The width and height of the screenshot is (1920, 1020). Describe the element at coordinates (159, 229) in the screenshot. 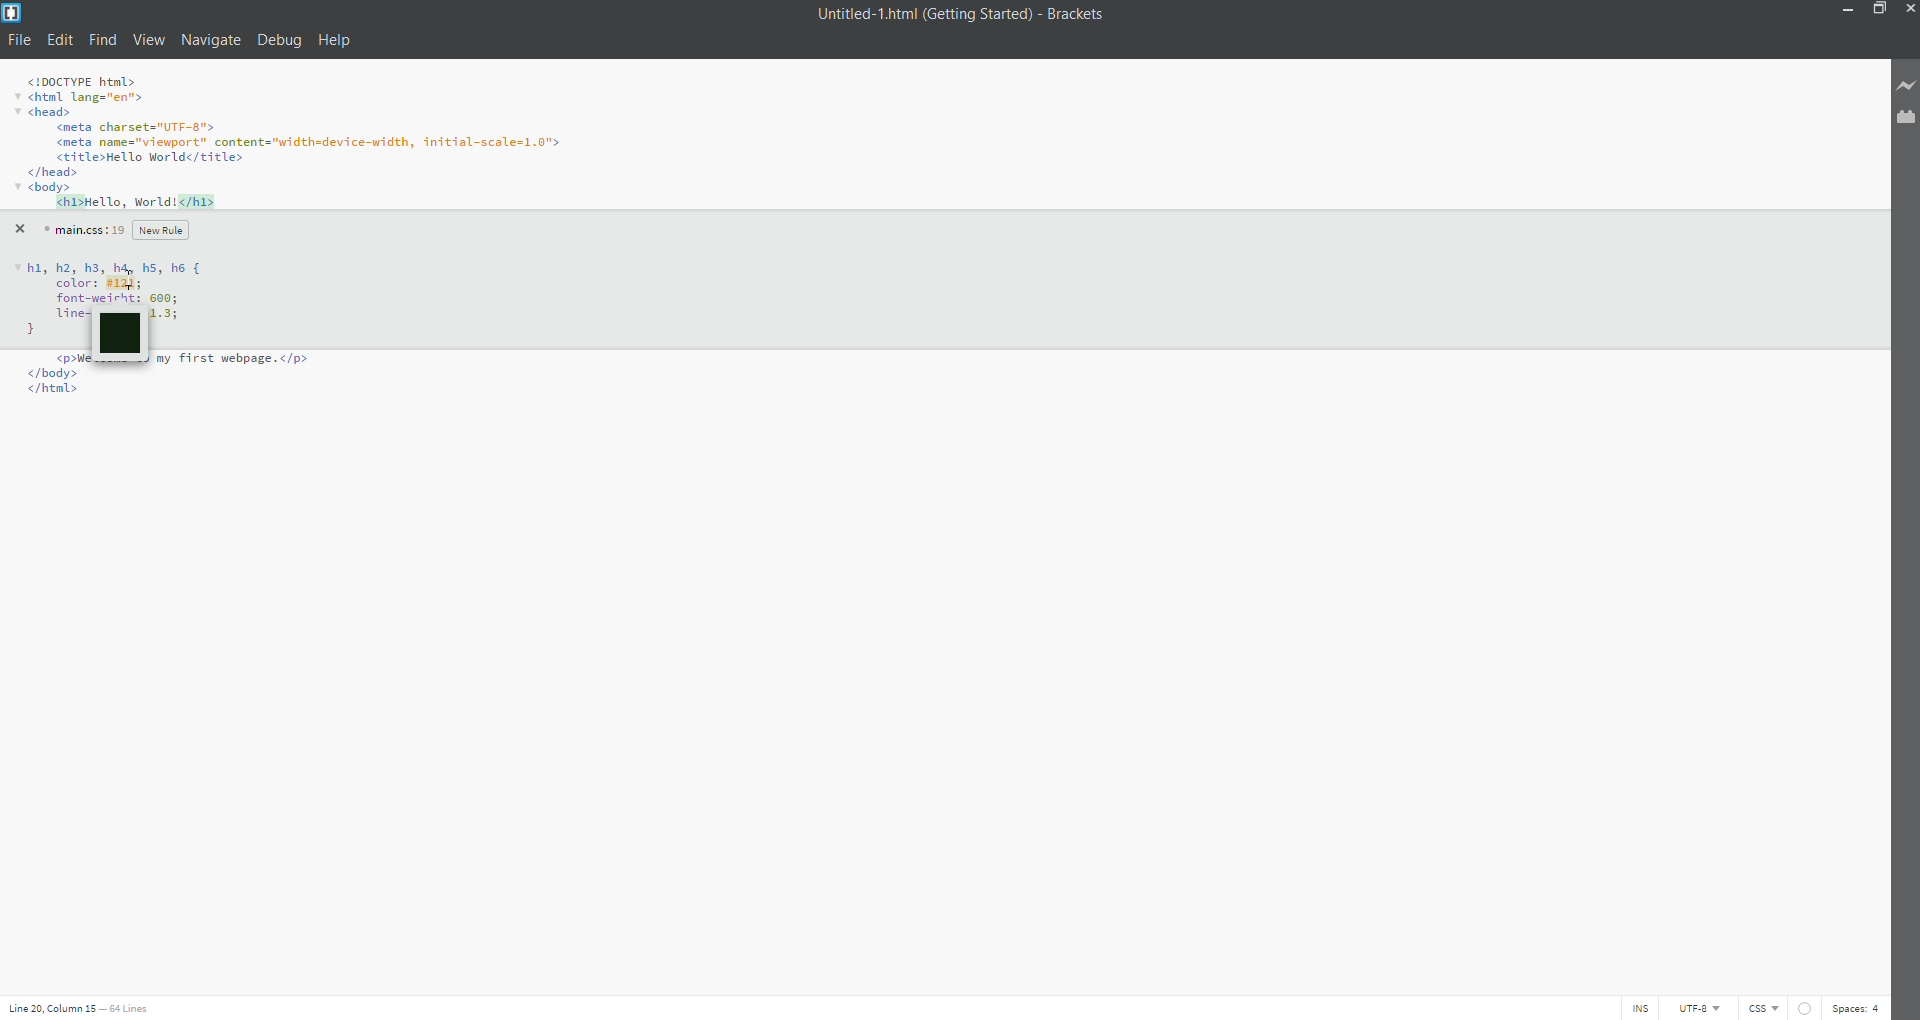

I see `new rule` at that location.